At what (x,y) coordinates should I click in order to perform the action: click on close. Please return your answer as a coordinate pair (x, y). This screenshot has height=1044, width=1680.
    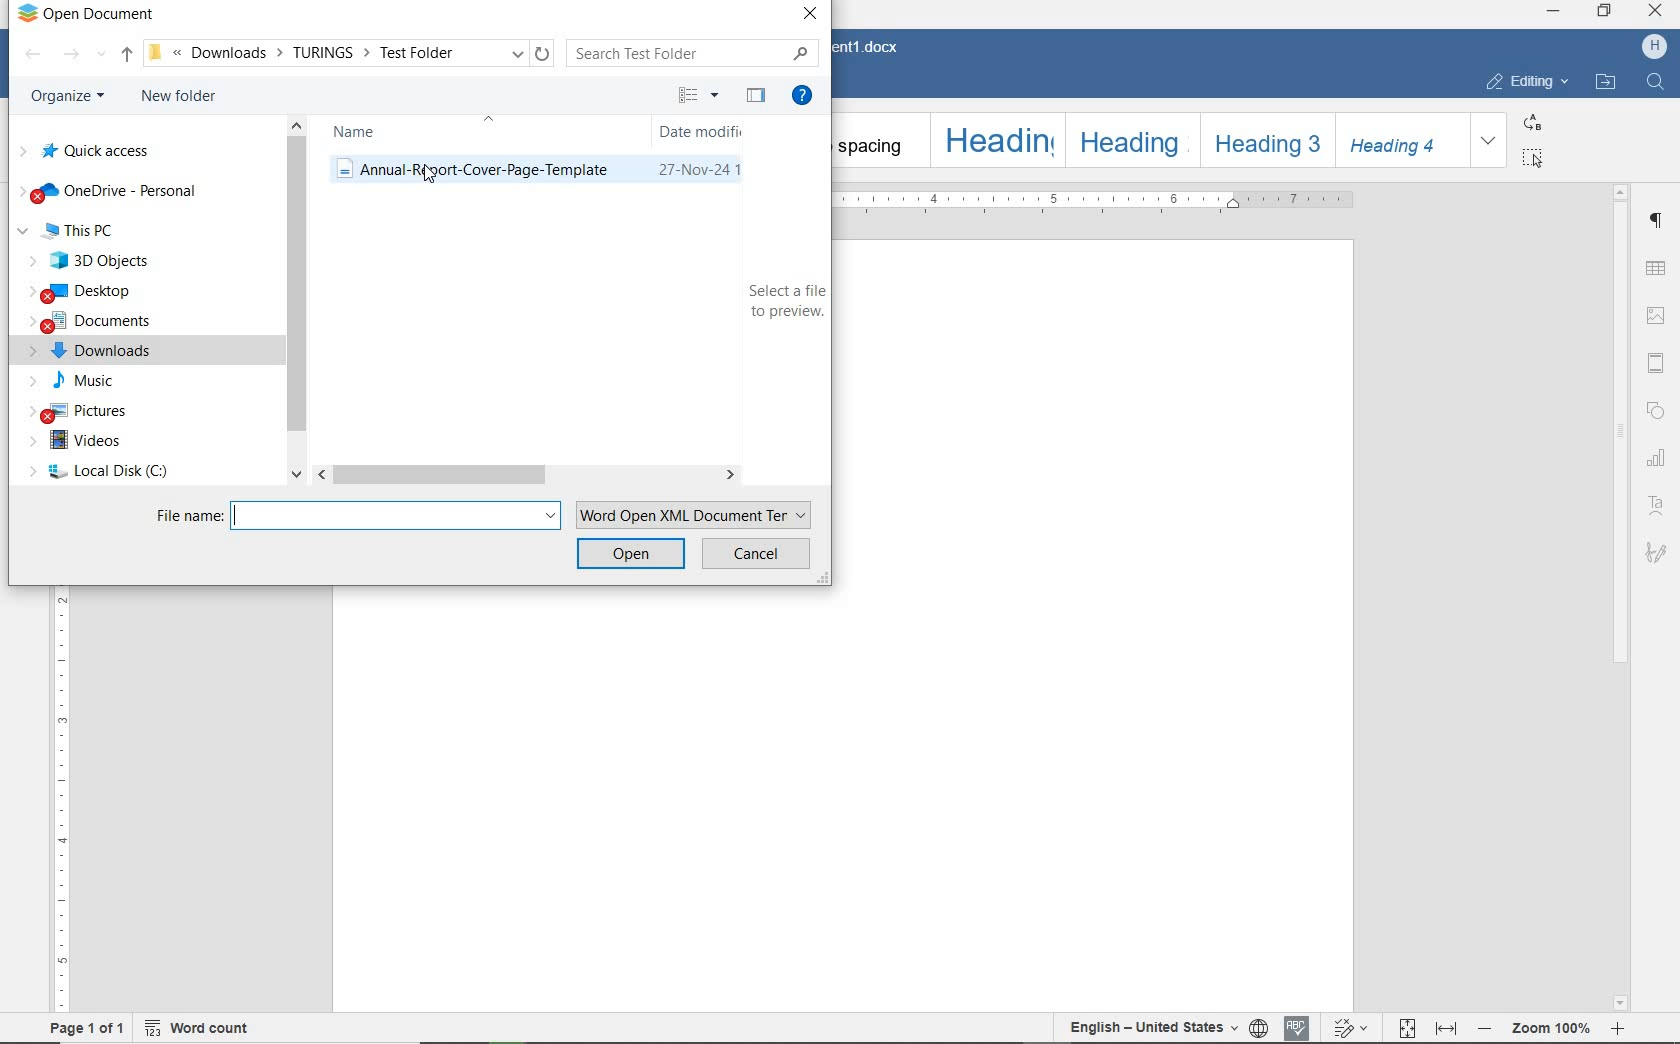
    Looking at the image, I should click on (1655, 13).